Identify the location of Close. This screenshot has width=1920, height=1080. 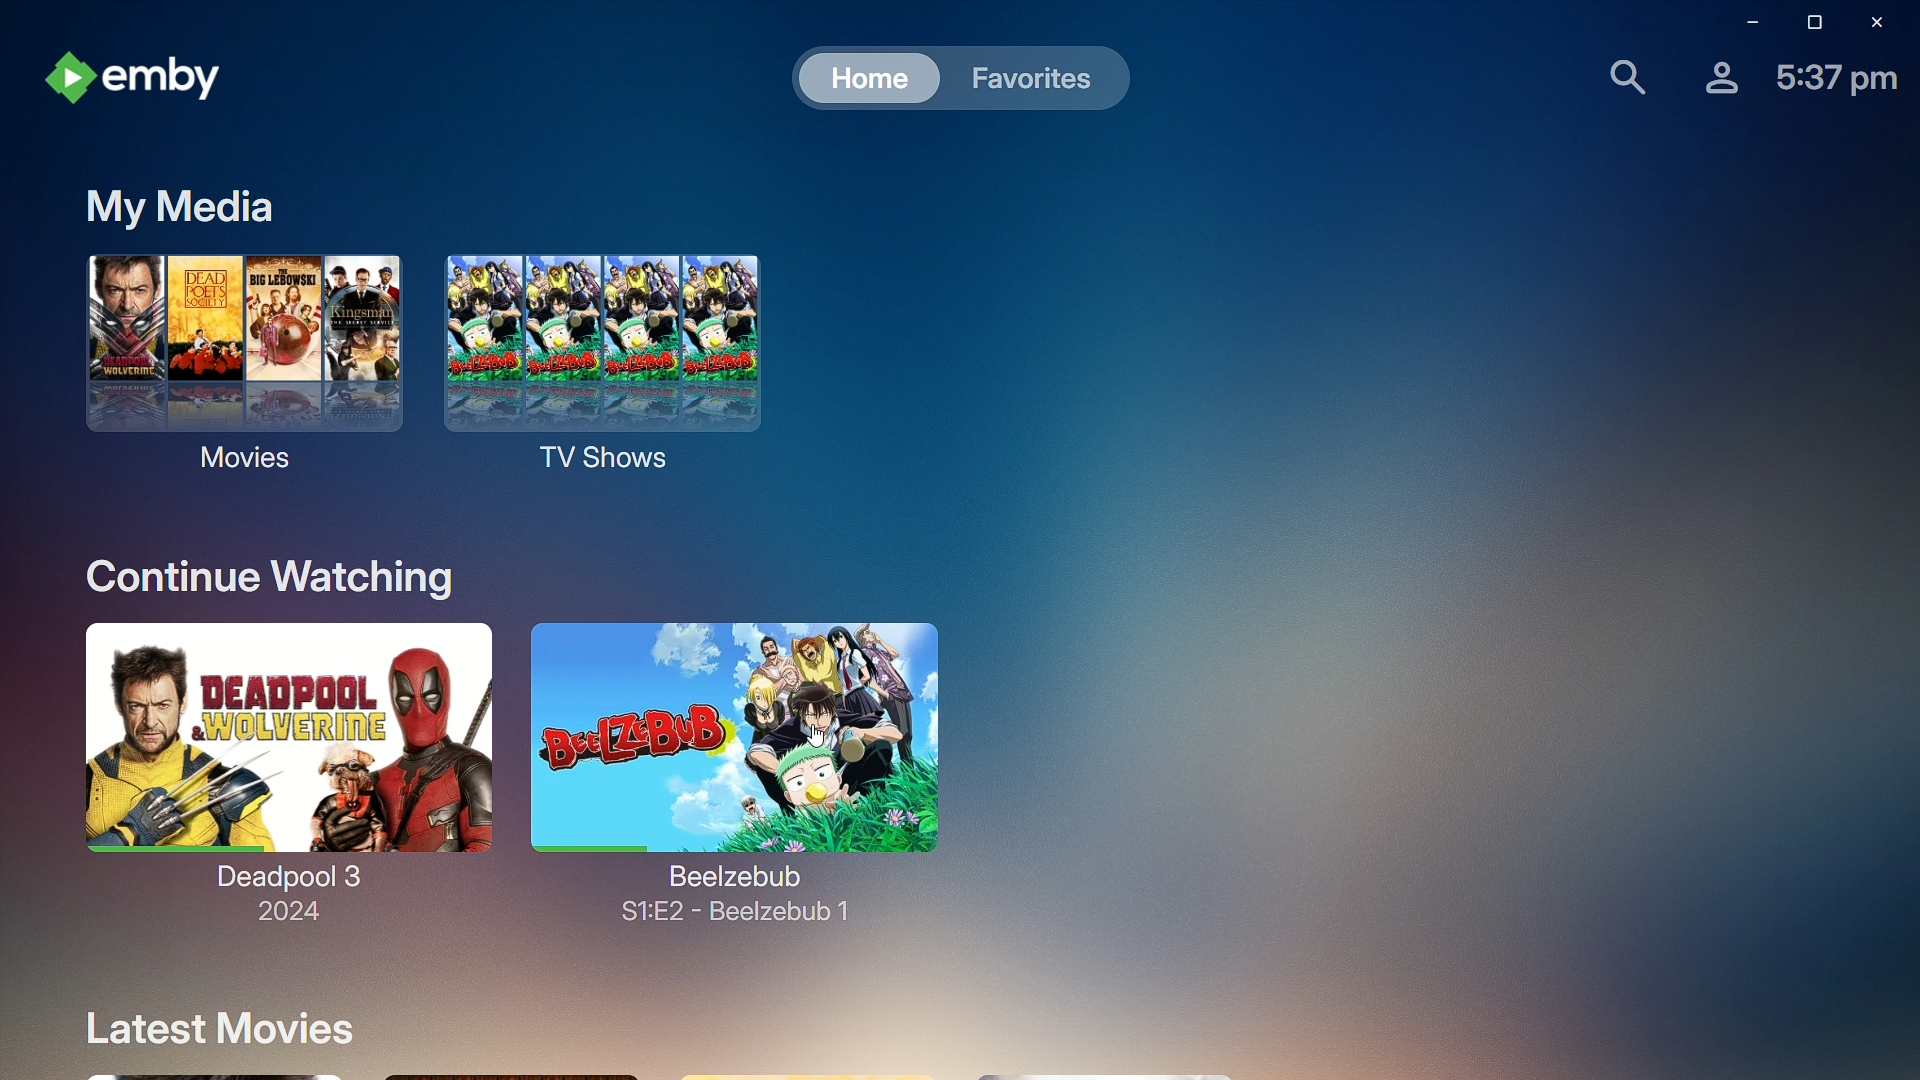
(1884, 22).